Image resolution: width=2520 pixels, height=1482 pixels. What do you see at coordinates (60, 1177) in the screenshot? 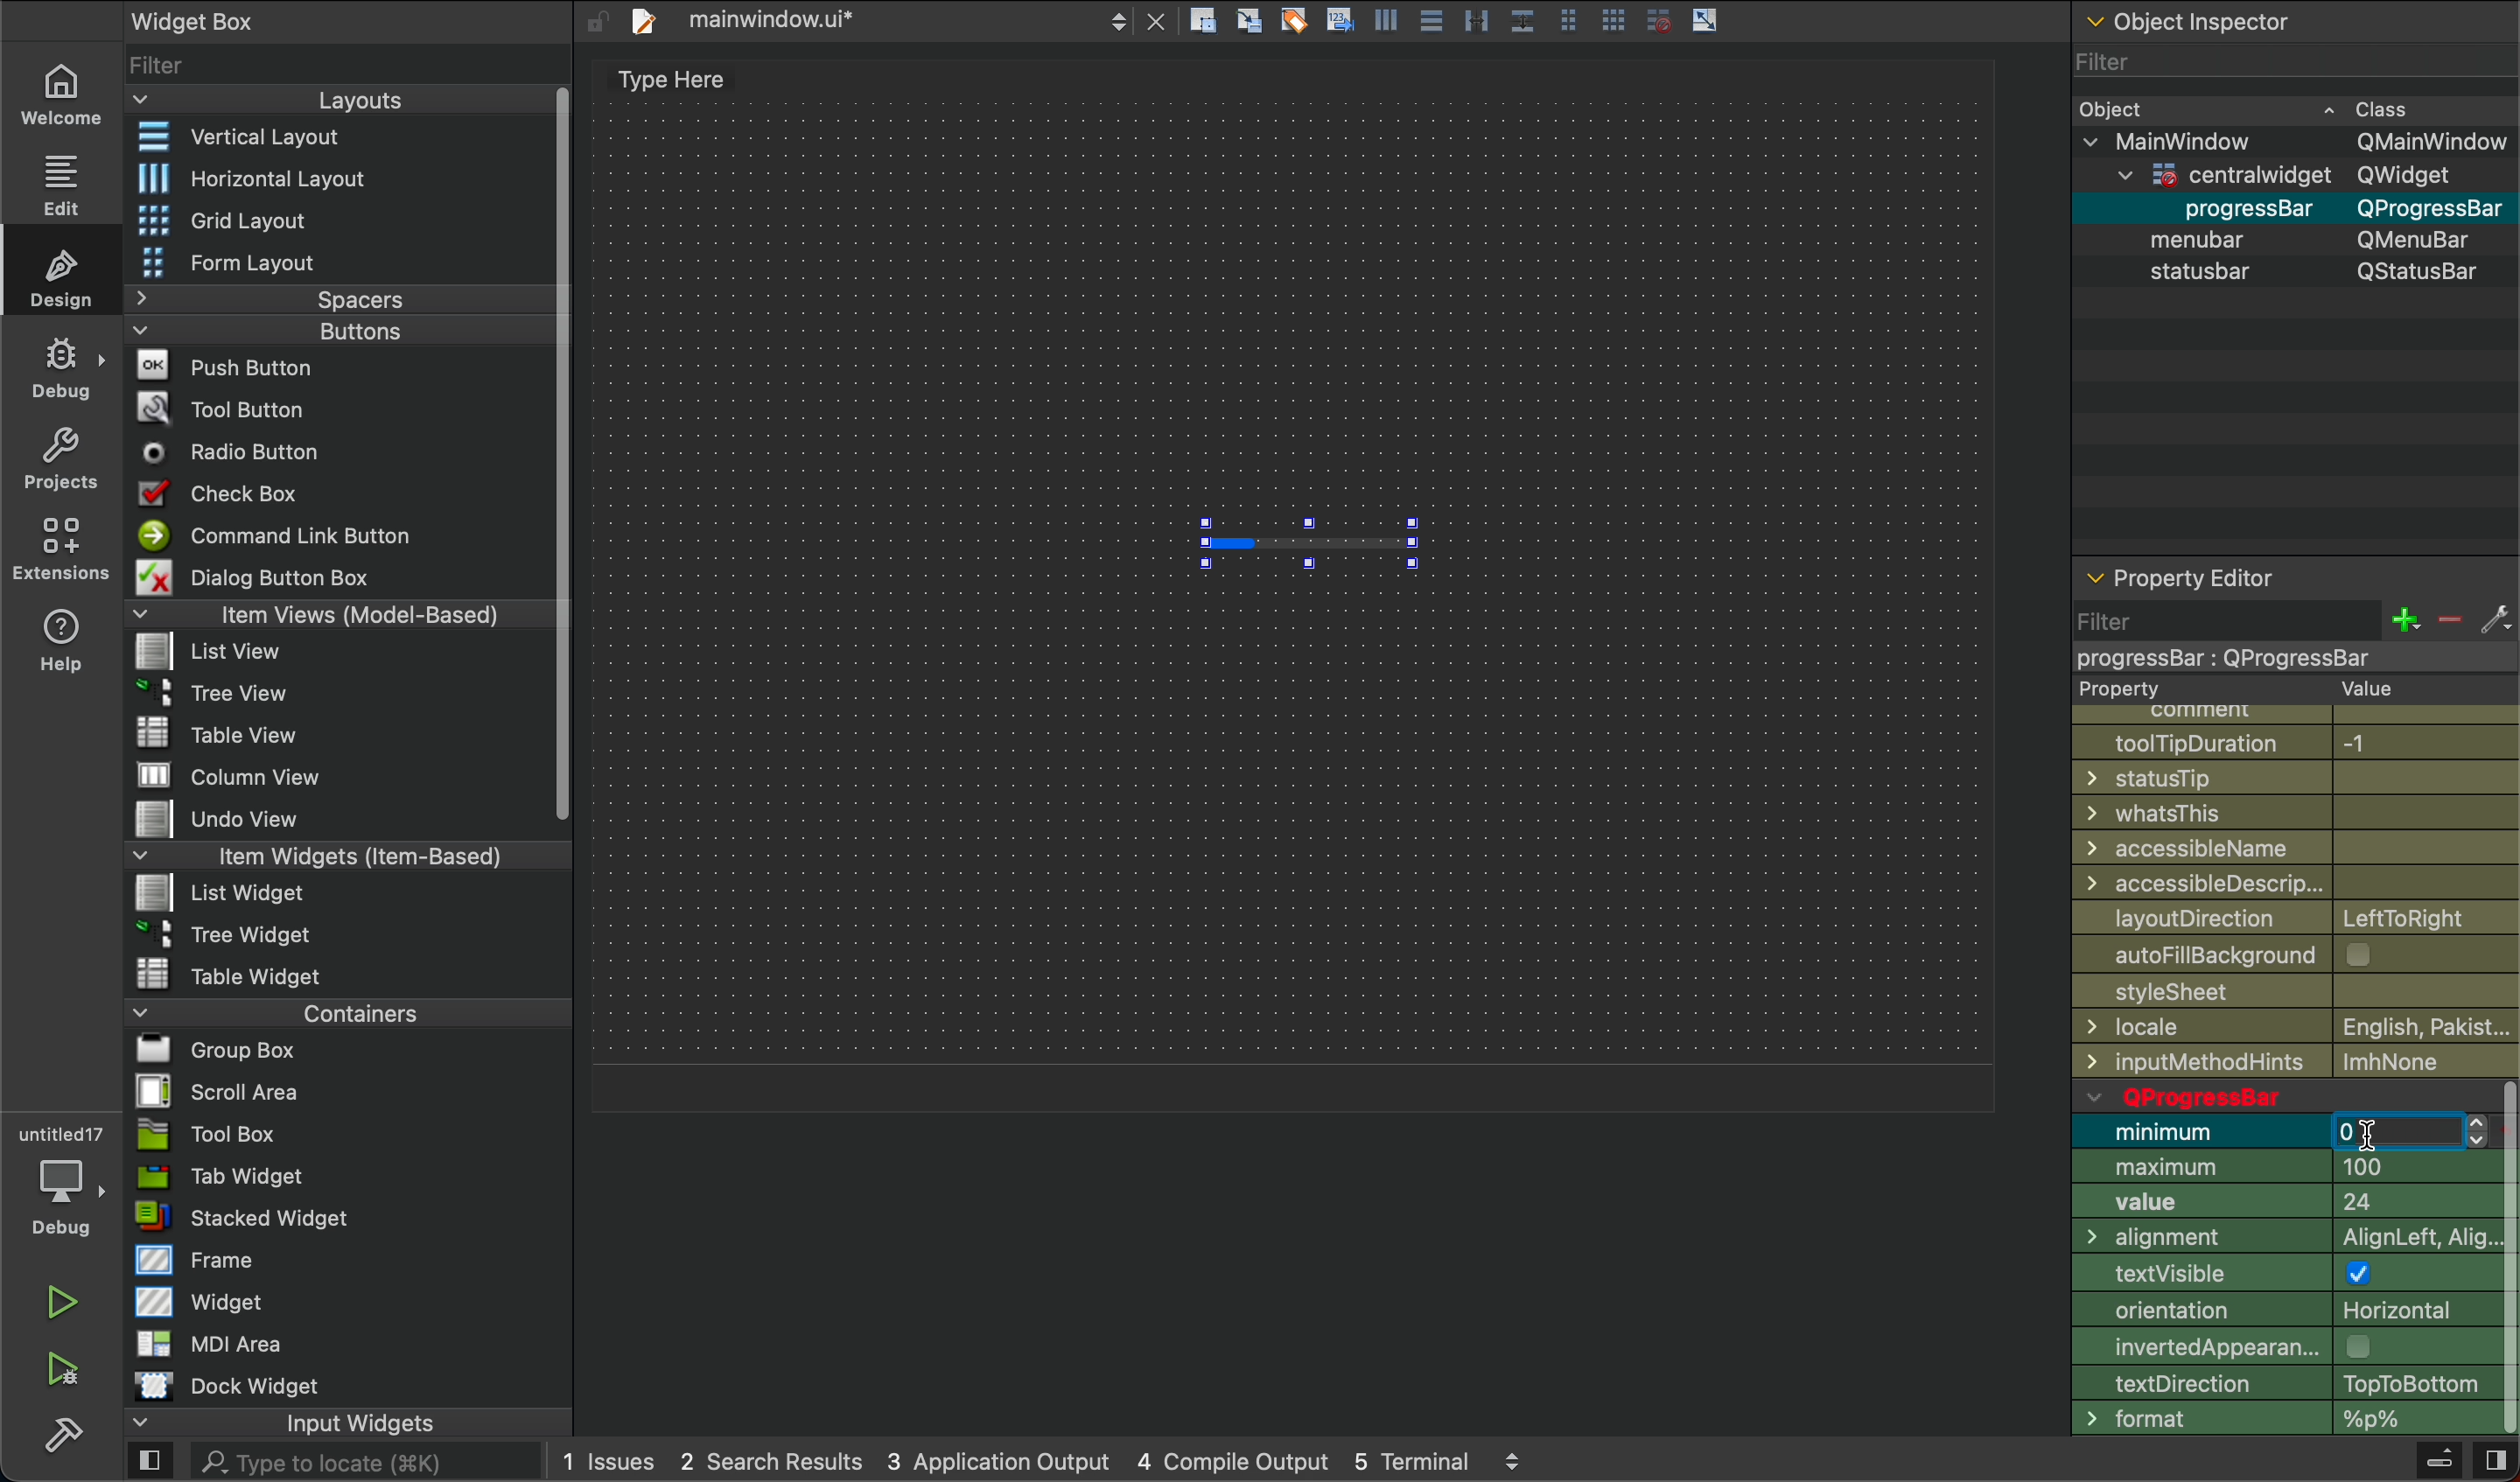
I see `debugger` at bounding box center [60, 1177].